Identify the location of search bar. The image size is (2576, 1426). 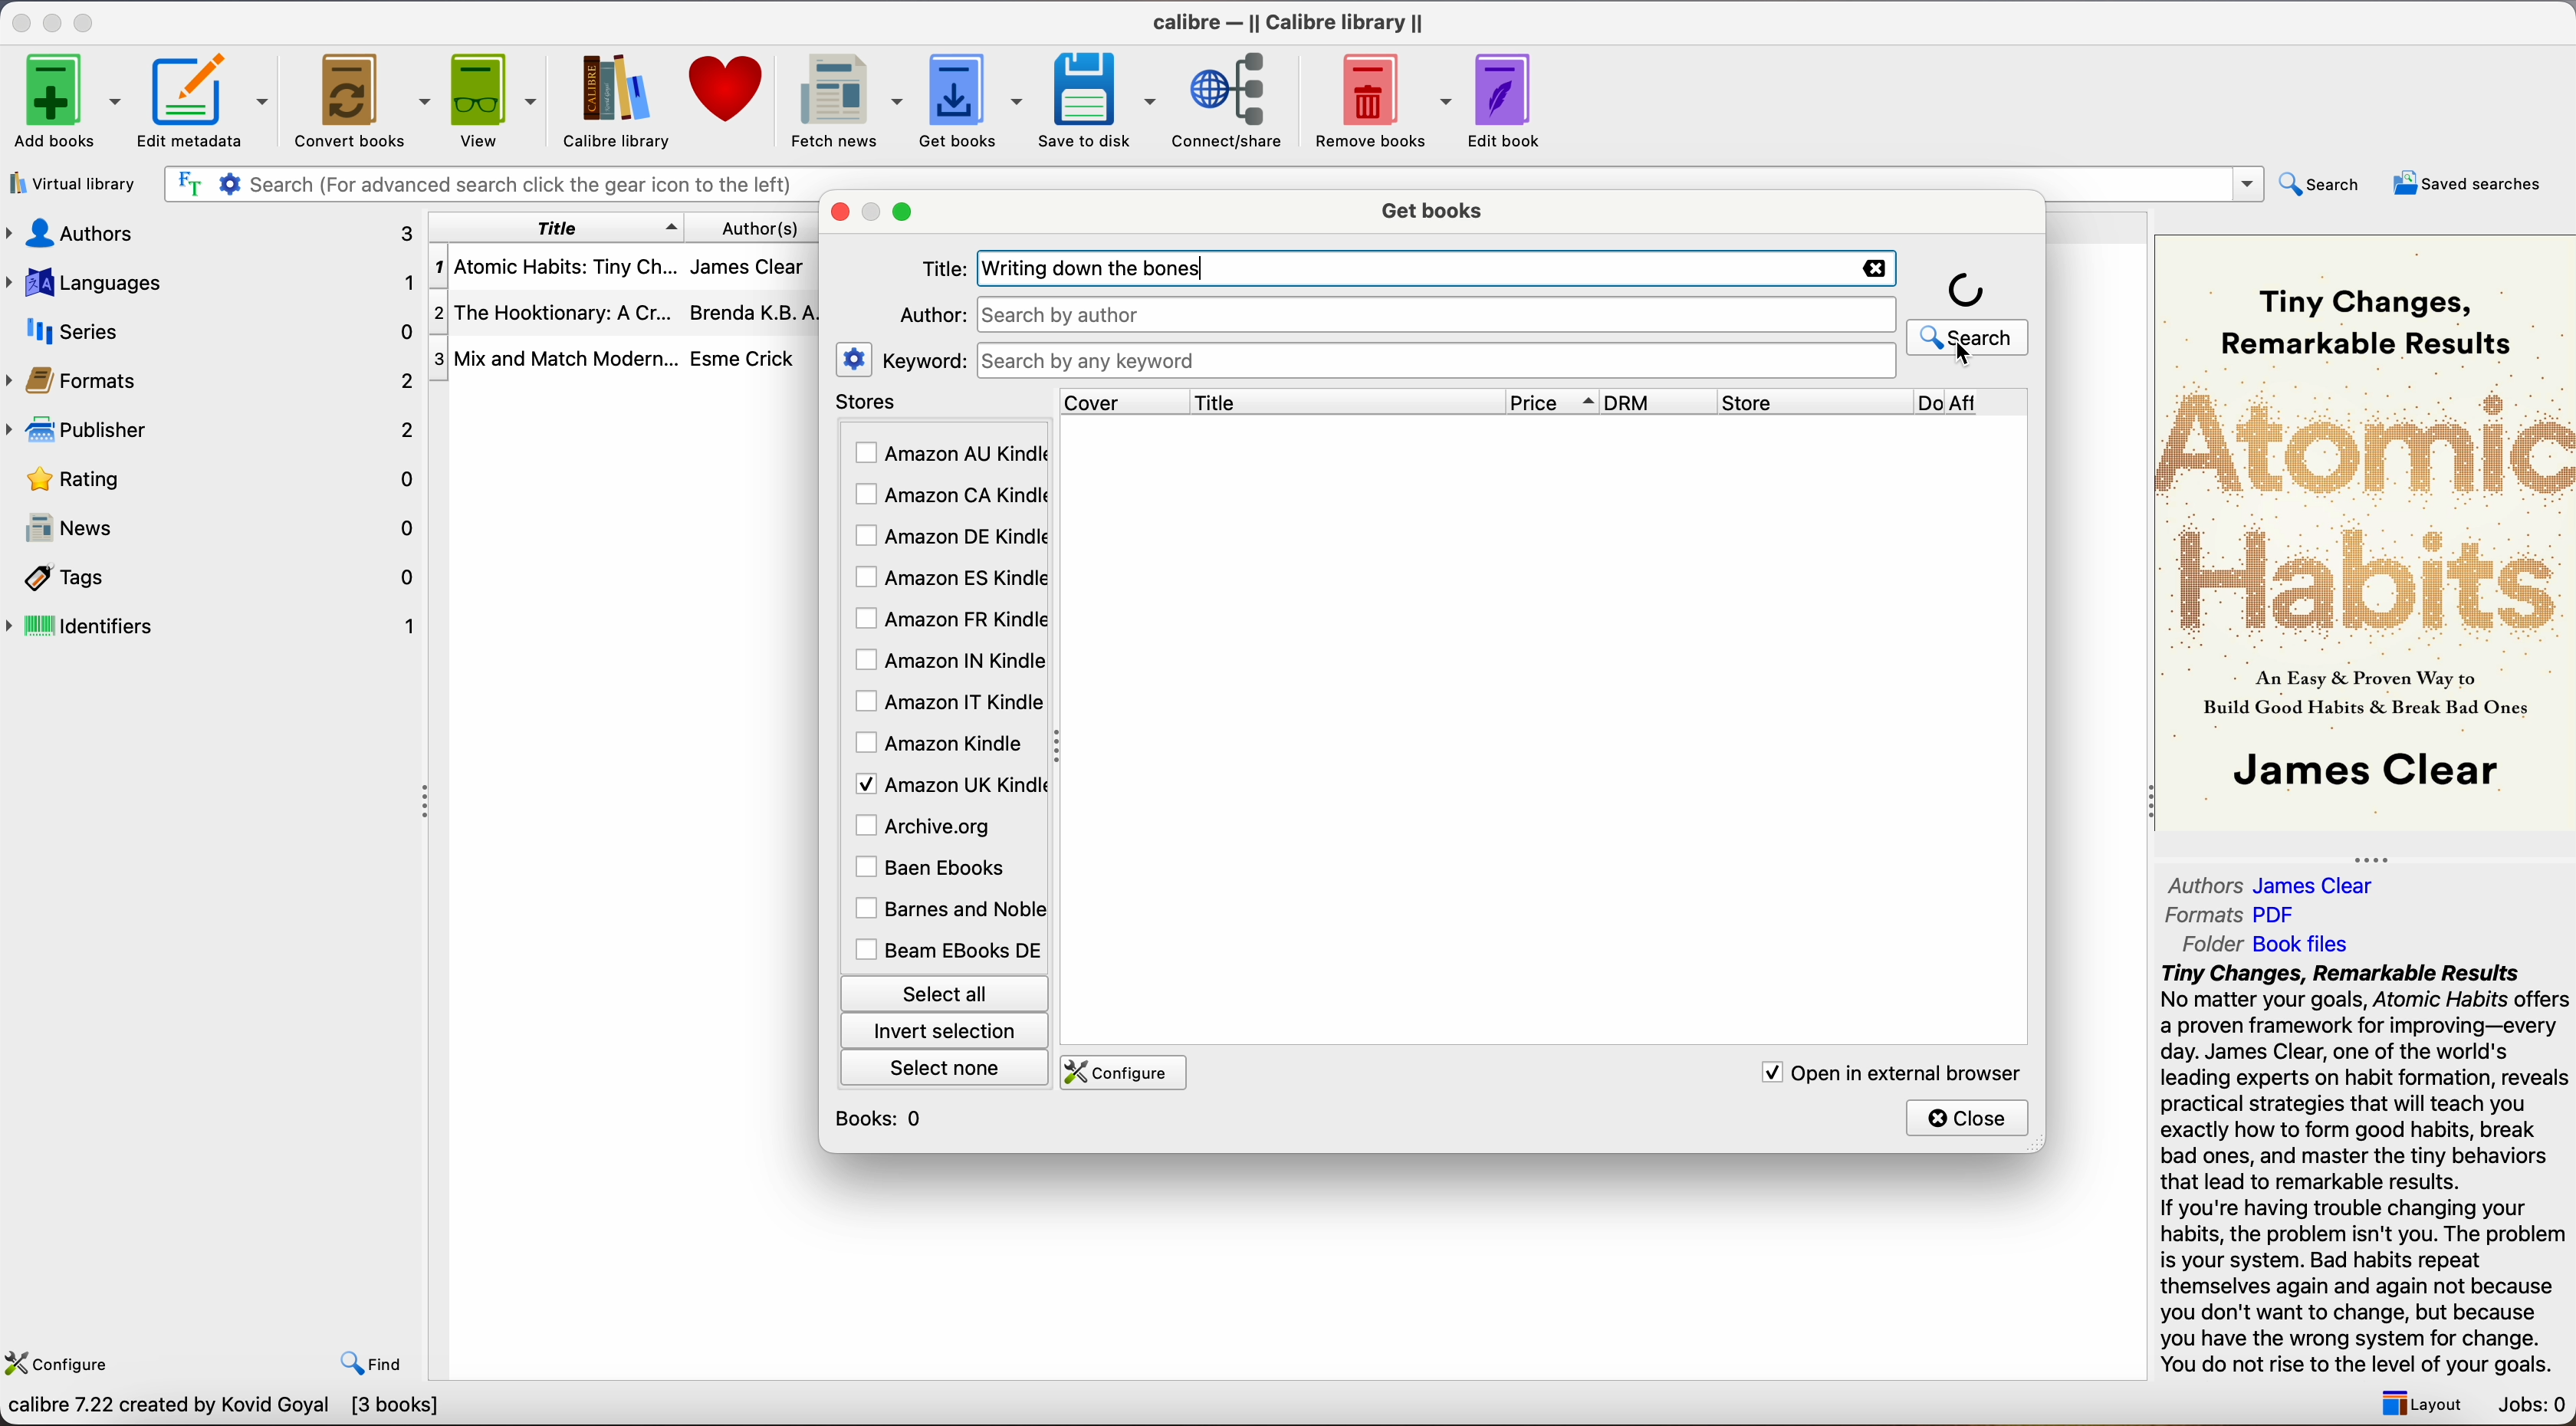
(484, 185).